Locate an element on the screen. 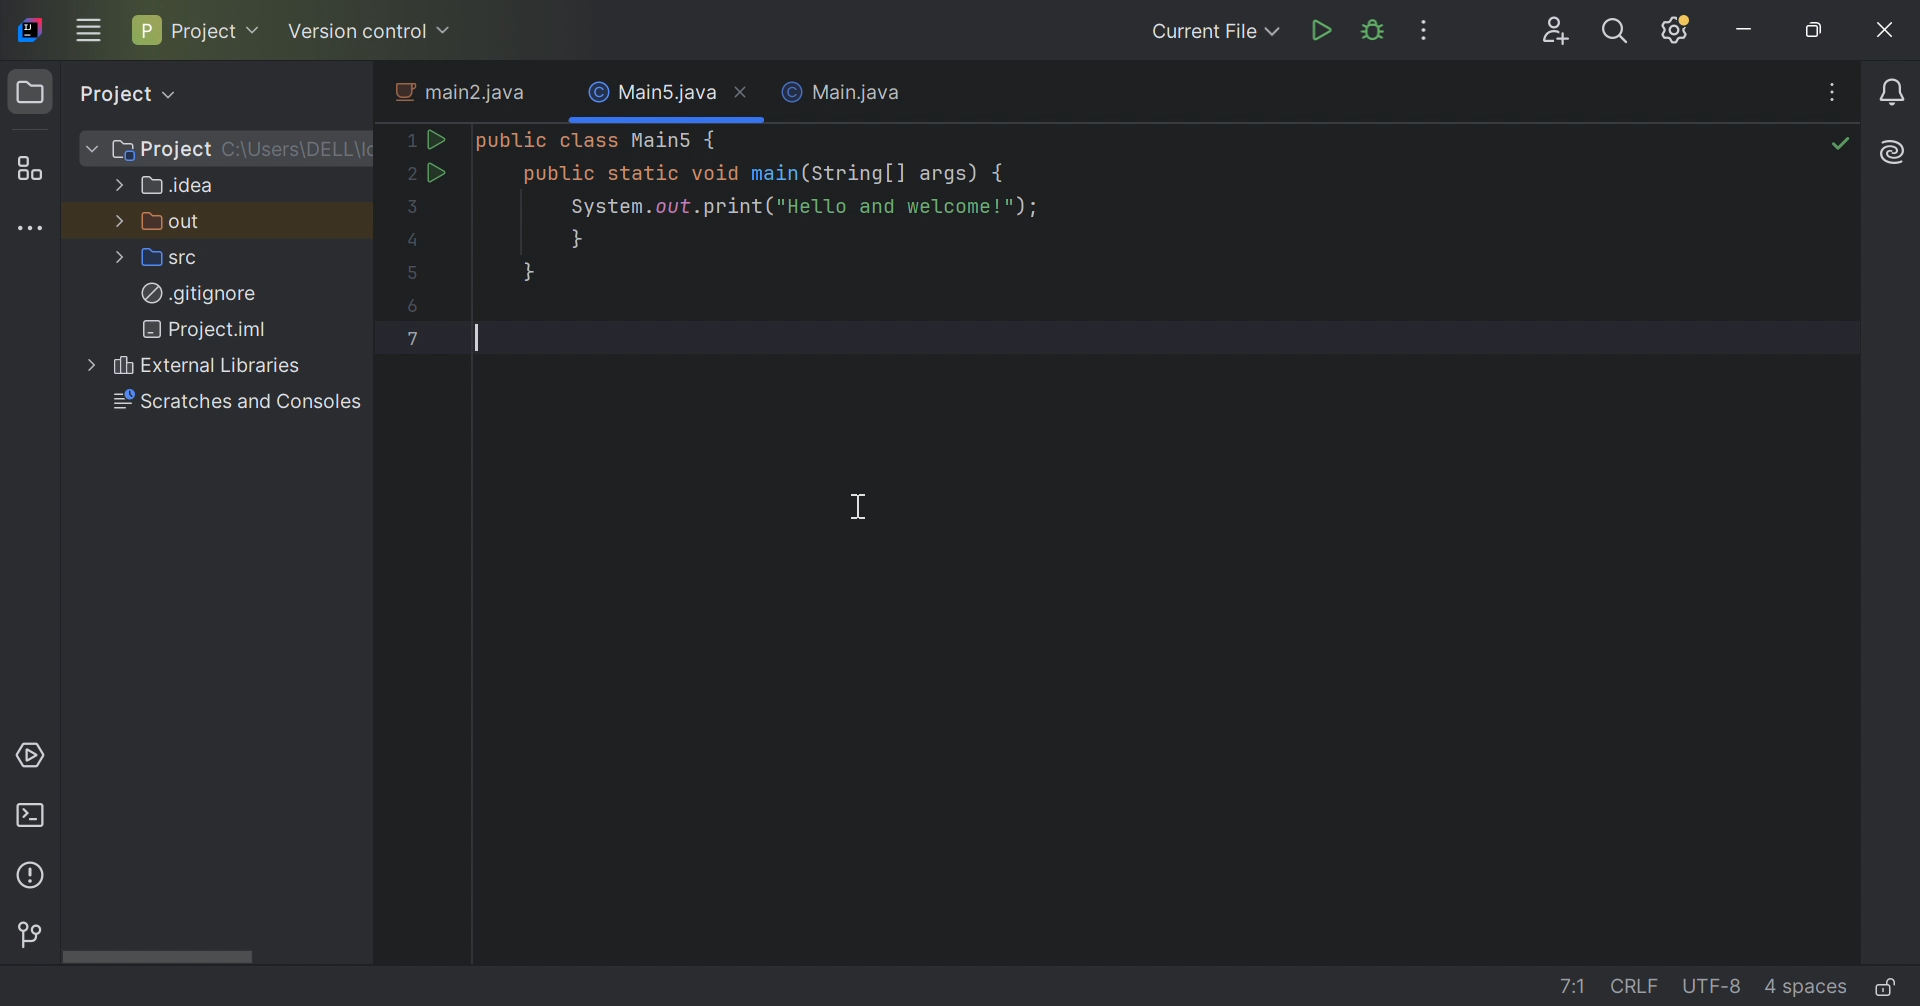 The width and height of the screenshot is (1920, 1006). More is located at coordinates (88, 366).